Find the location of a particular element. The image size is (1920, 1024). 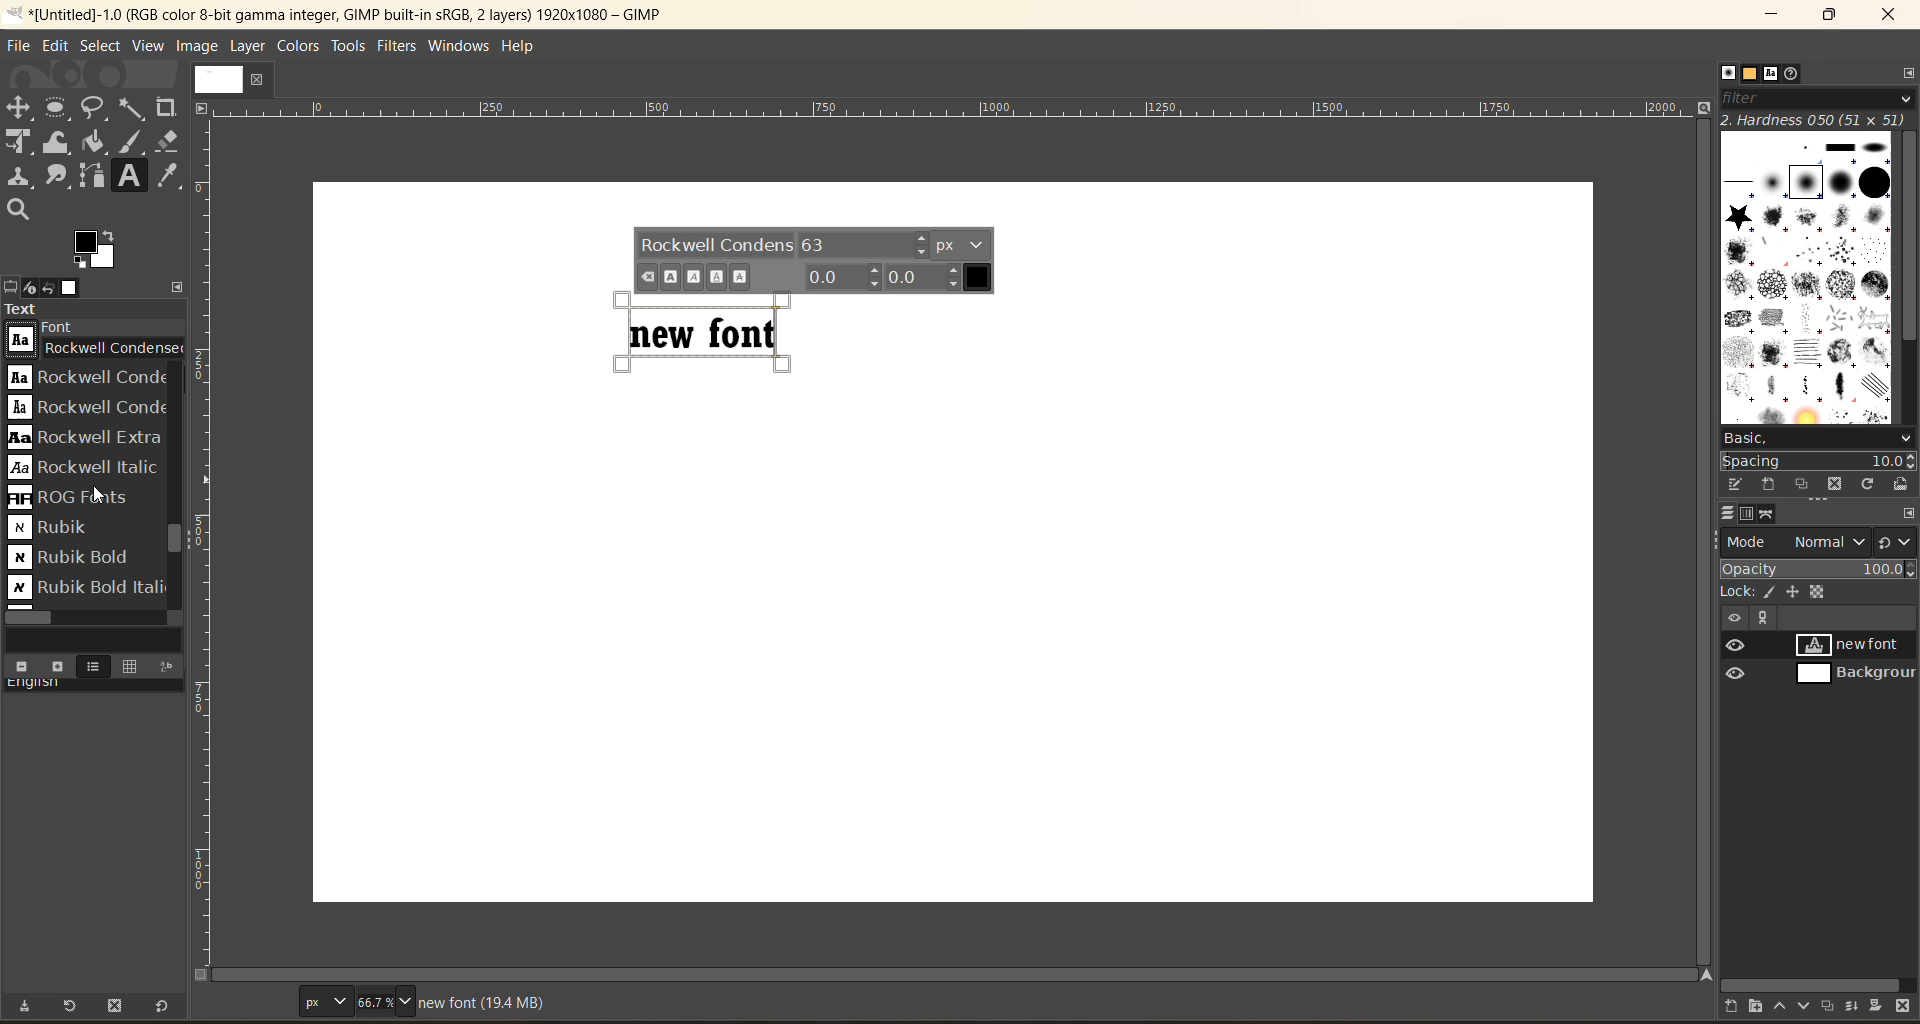

page type is located at coordinates (323, 998).